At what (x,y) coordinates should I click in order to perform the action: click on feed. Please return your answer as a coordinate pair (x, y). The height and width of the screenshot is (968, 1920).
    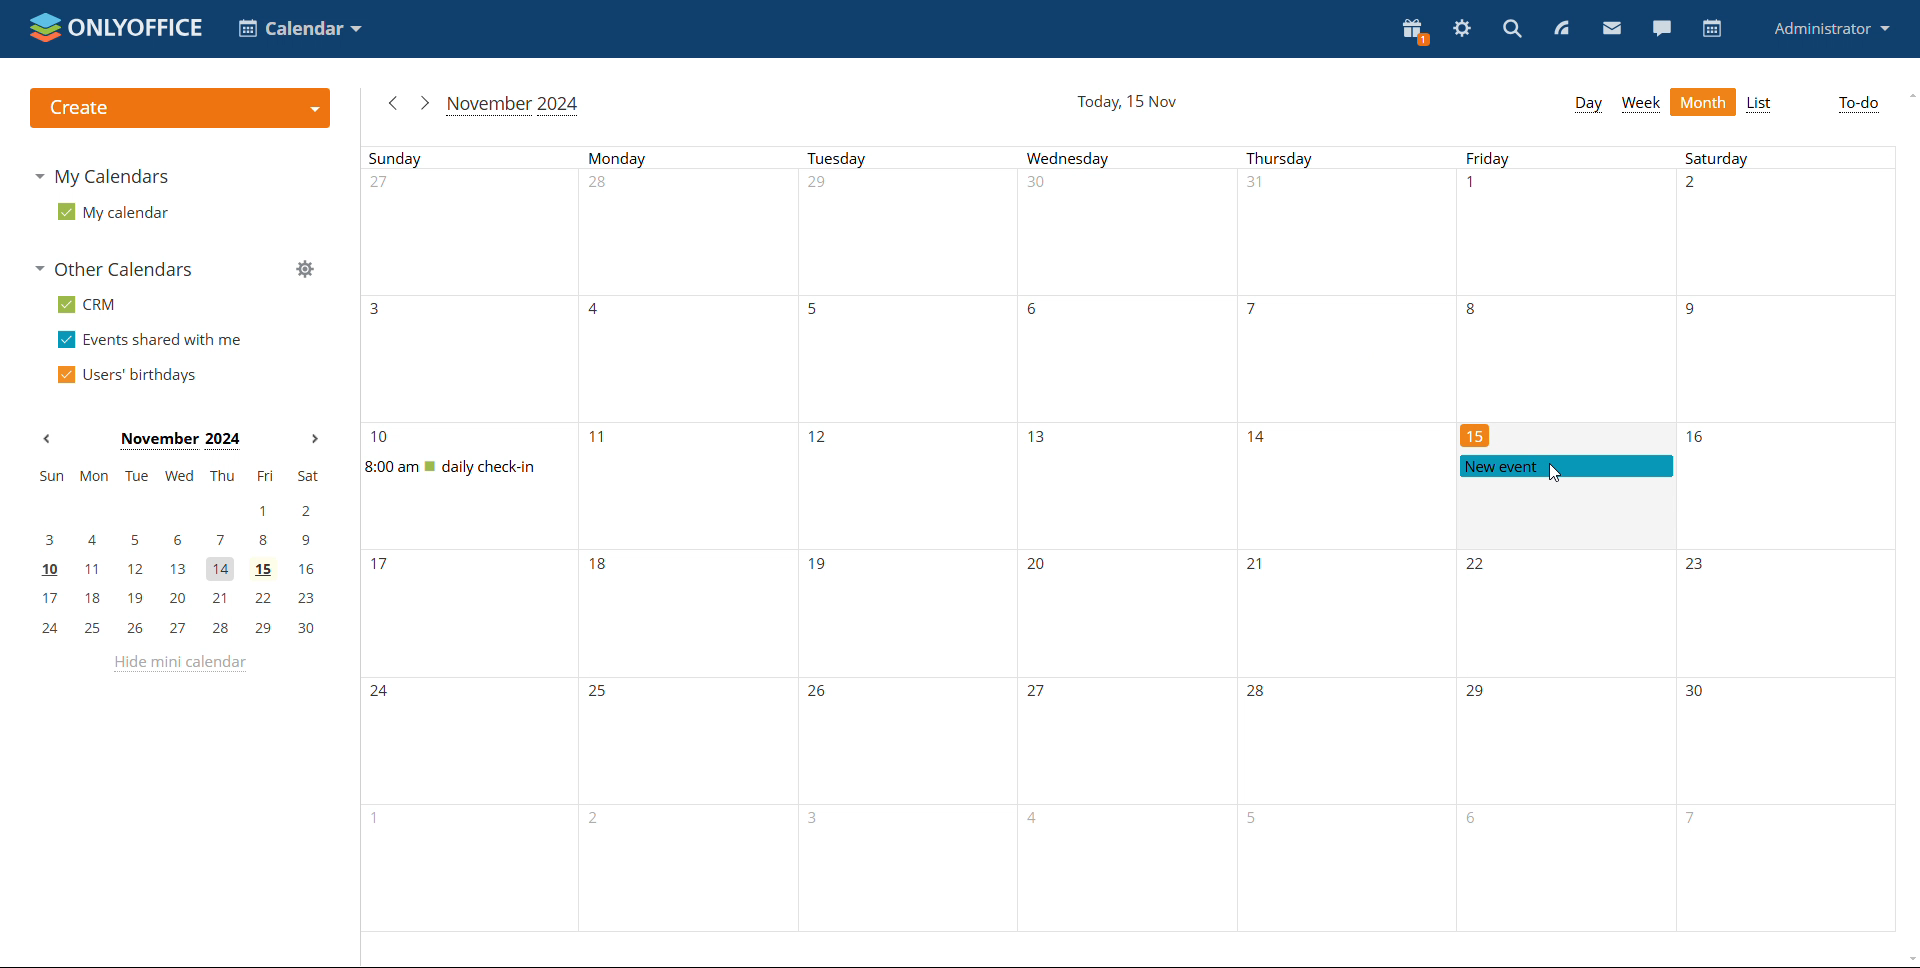
    Looking at the image, I should click on (1562, 28).